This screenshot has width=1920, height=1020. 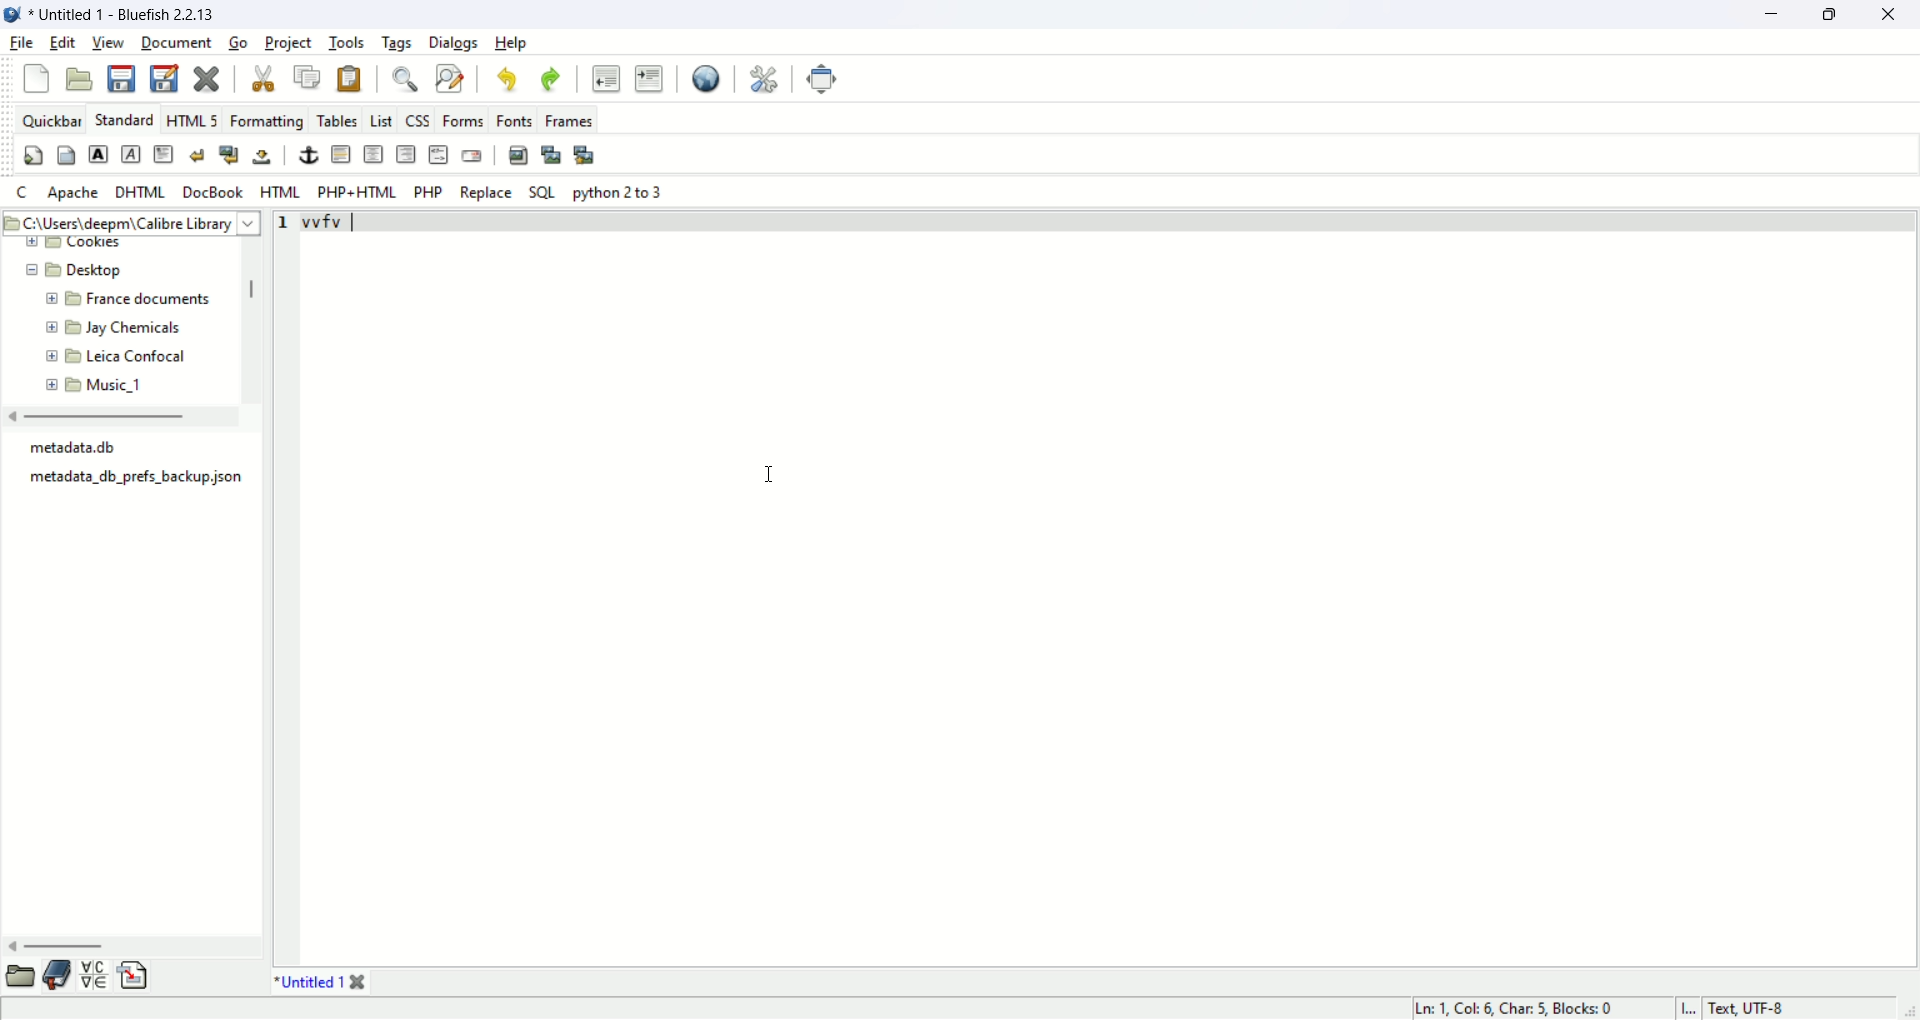 What do you see at coordinates (264, 79) in the screenshot?
I see `cut` at bounding box center [264, 79].